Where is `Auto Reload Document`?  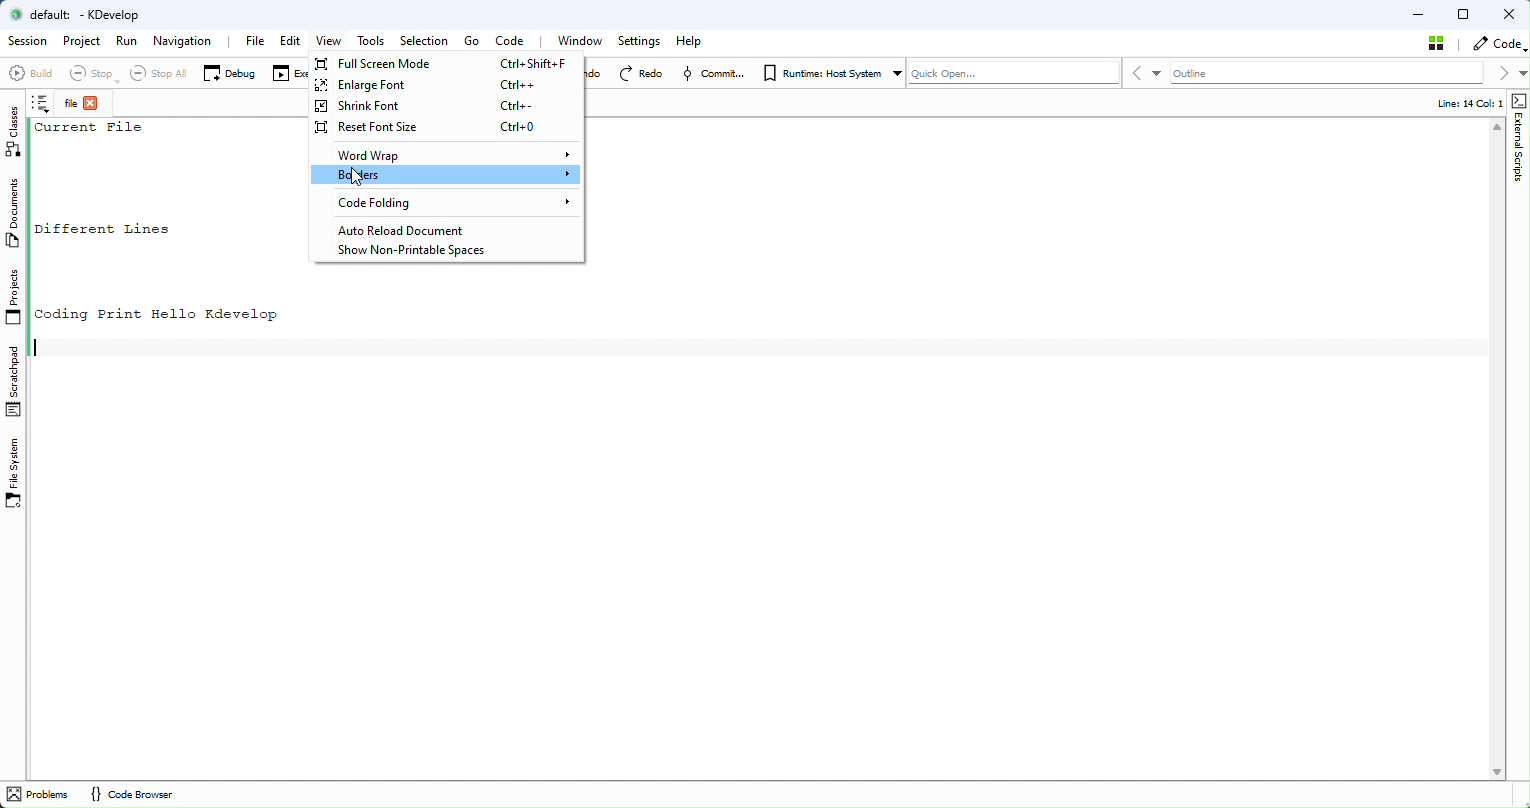
Auto Reload Document is located at coordinates (436, 230).